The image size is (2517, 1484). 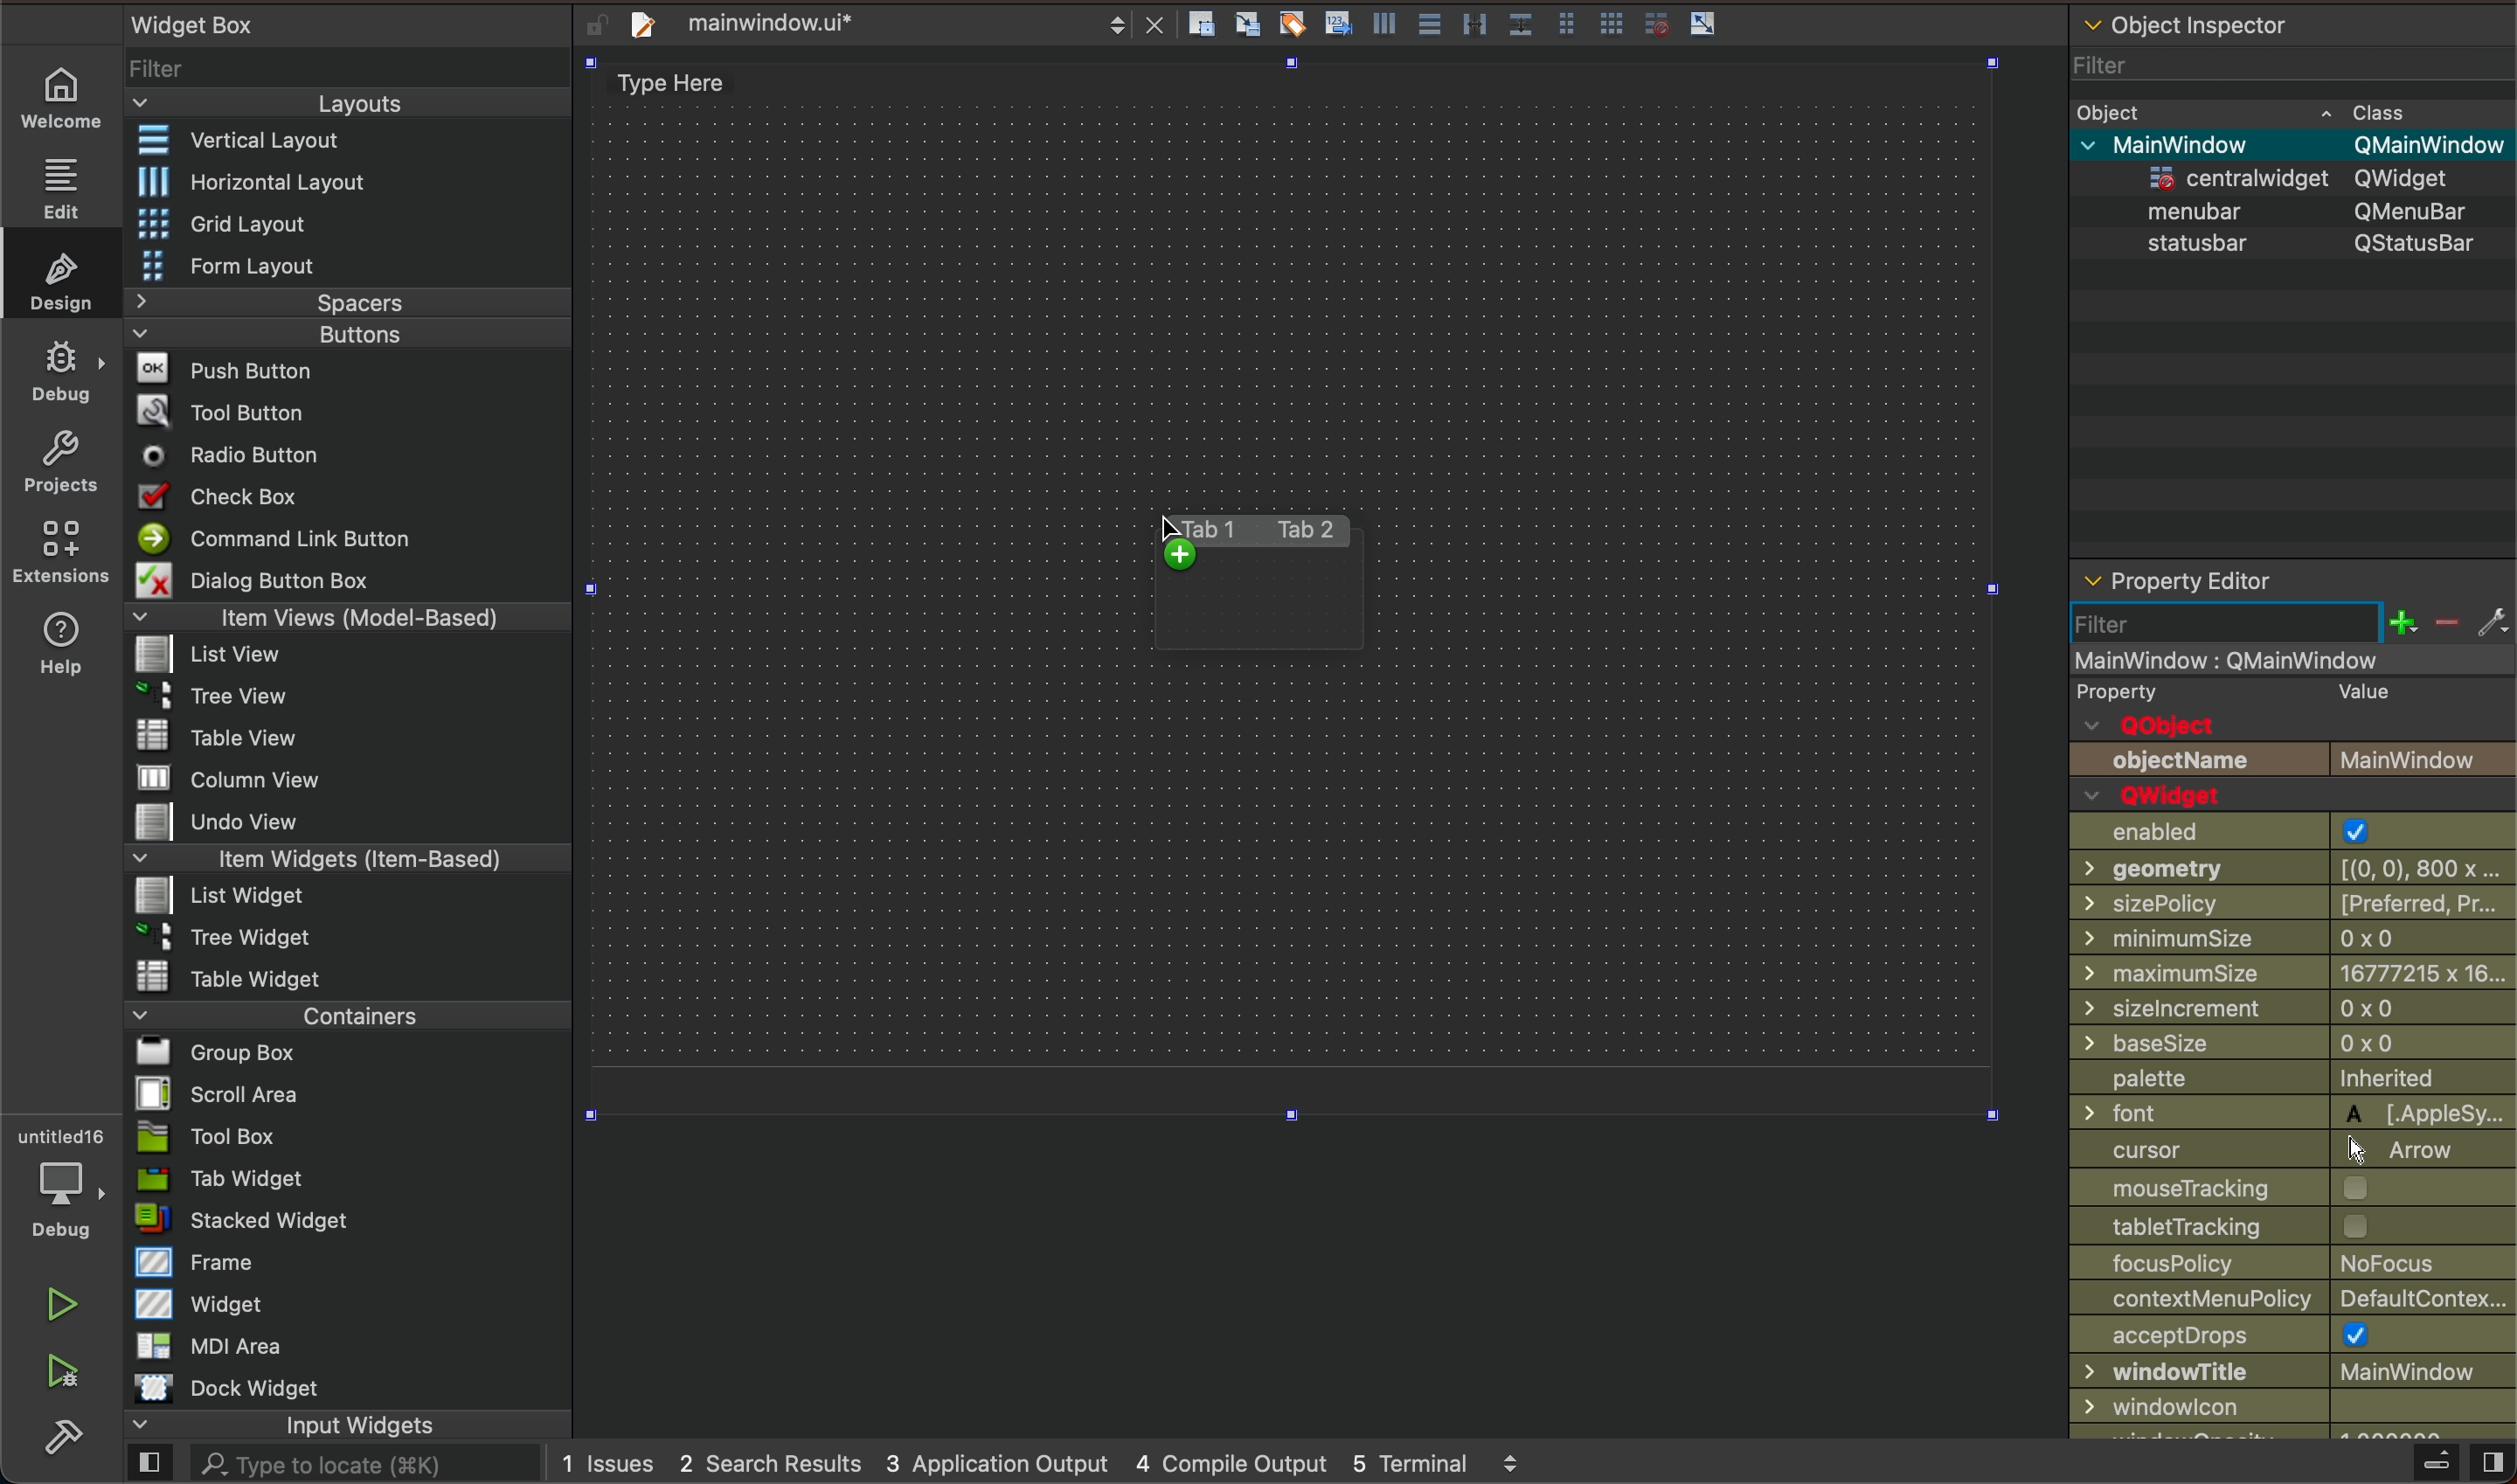 I want to click on  Tree View, so click(x=216, y=693).